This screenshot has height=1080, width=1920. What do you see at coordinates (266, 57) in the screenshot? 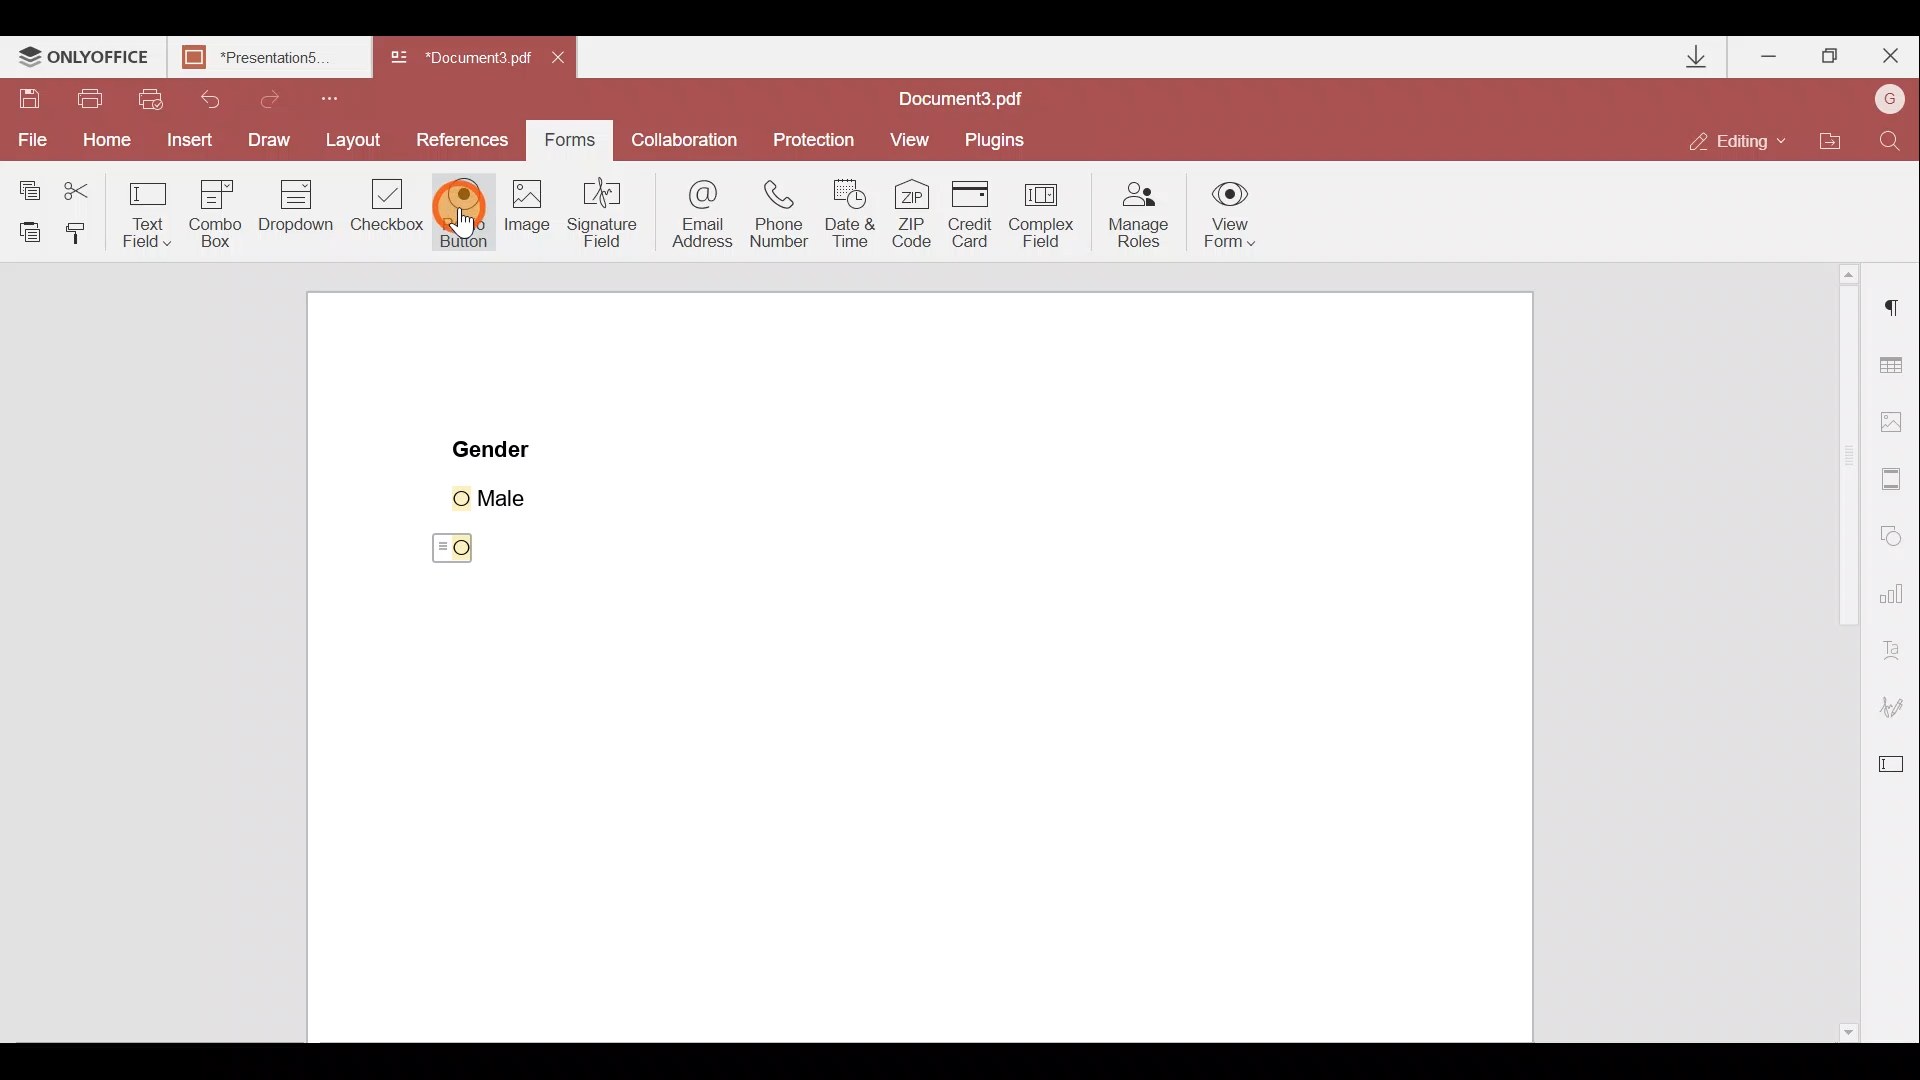
I see `Document name` at bounding box center [266, 57].